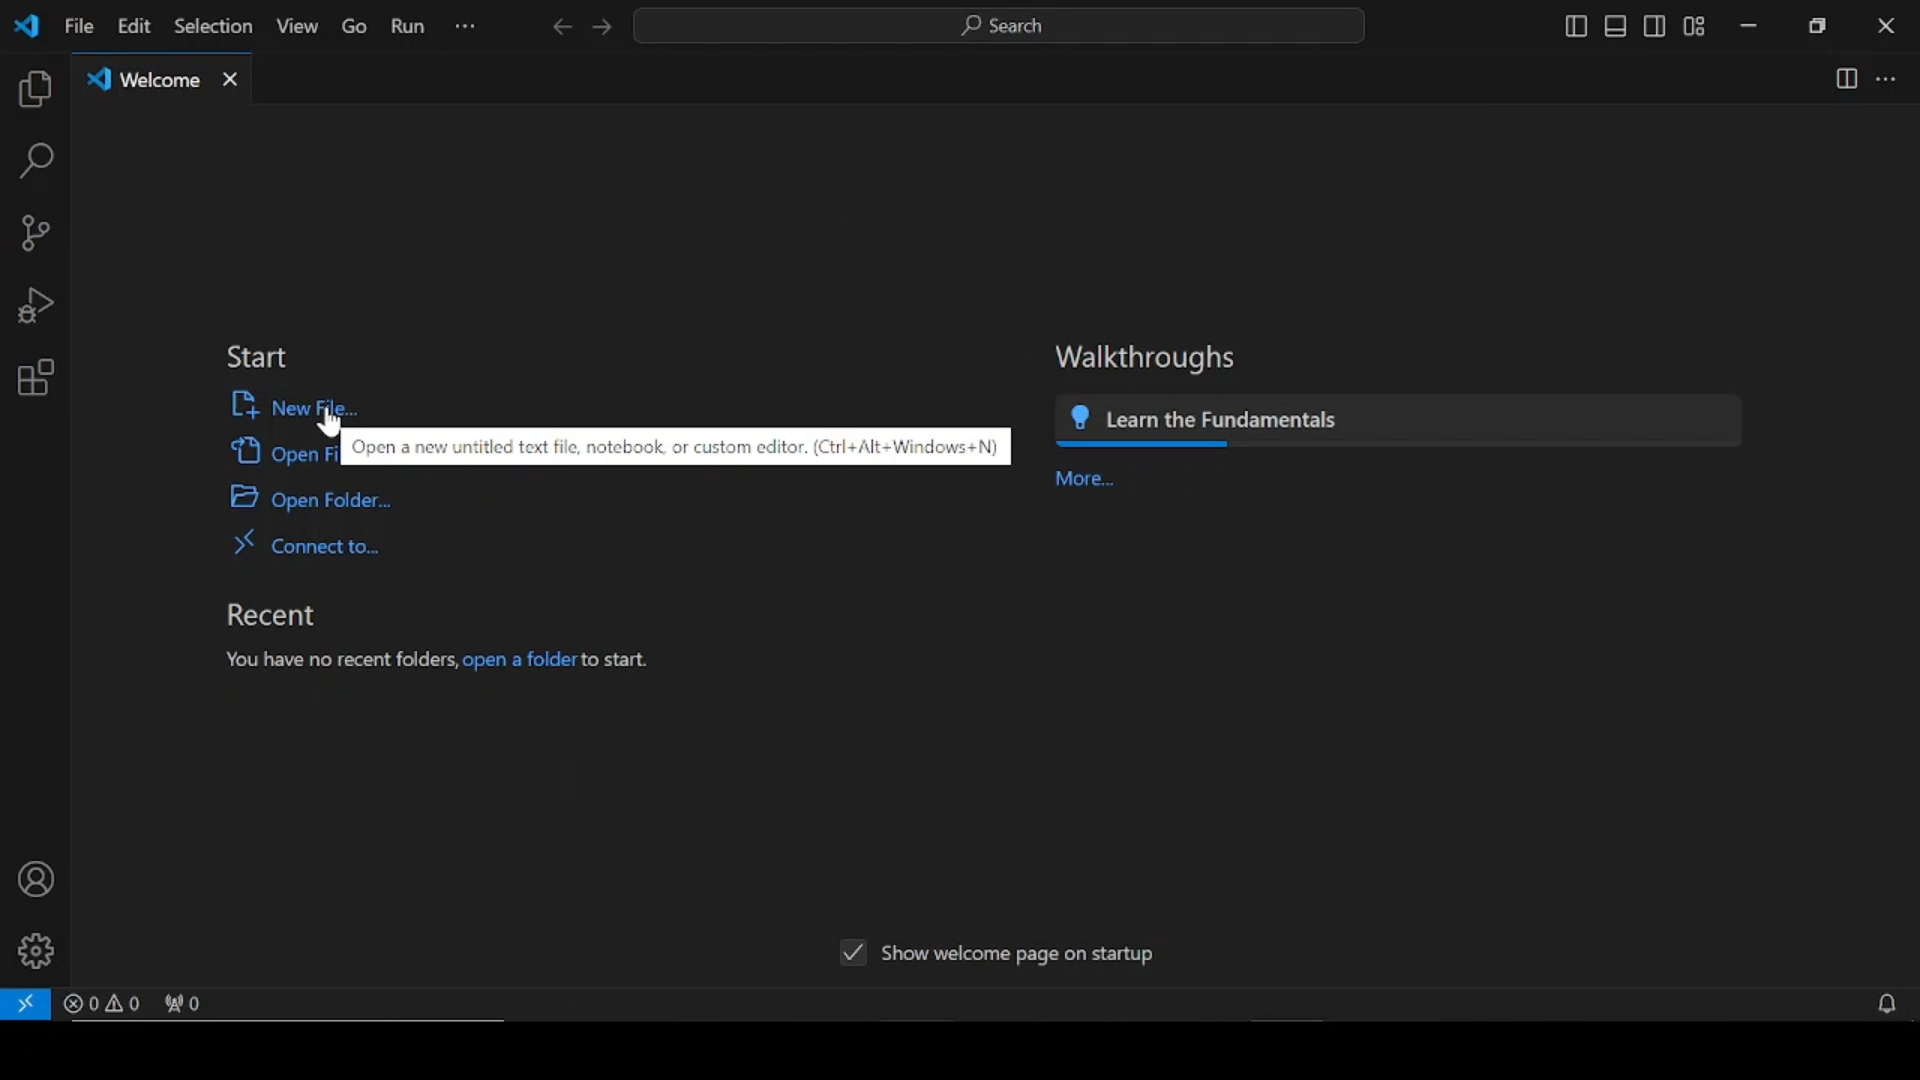  I want to click on connect to, so click(305, 543).